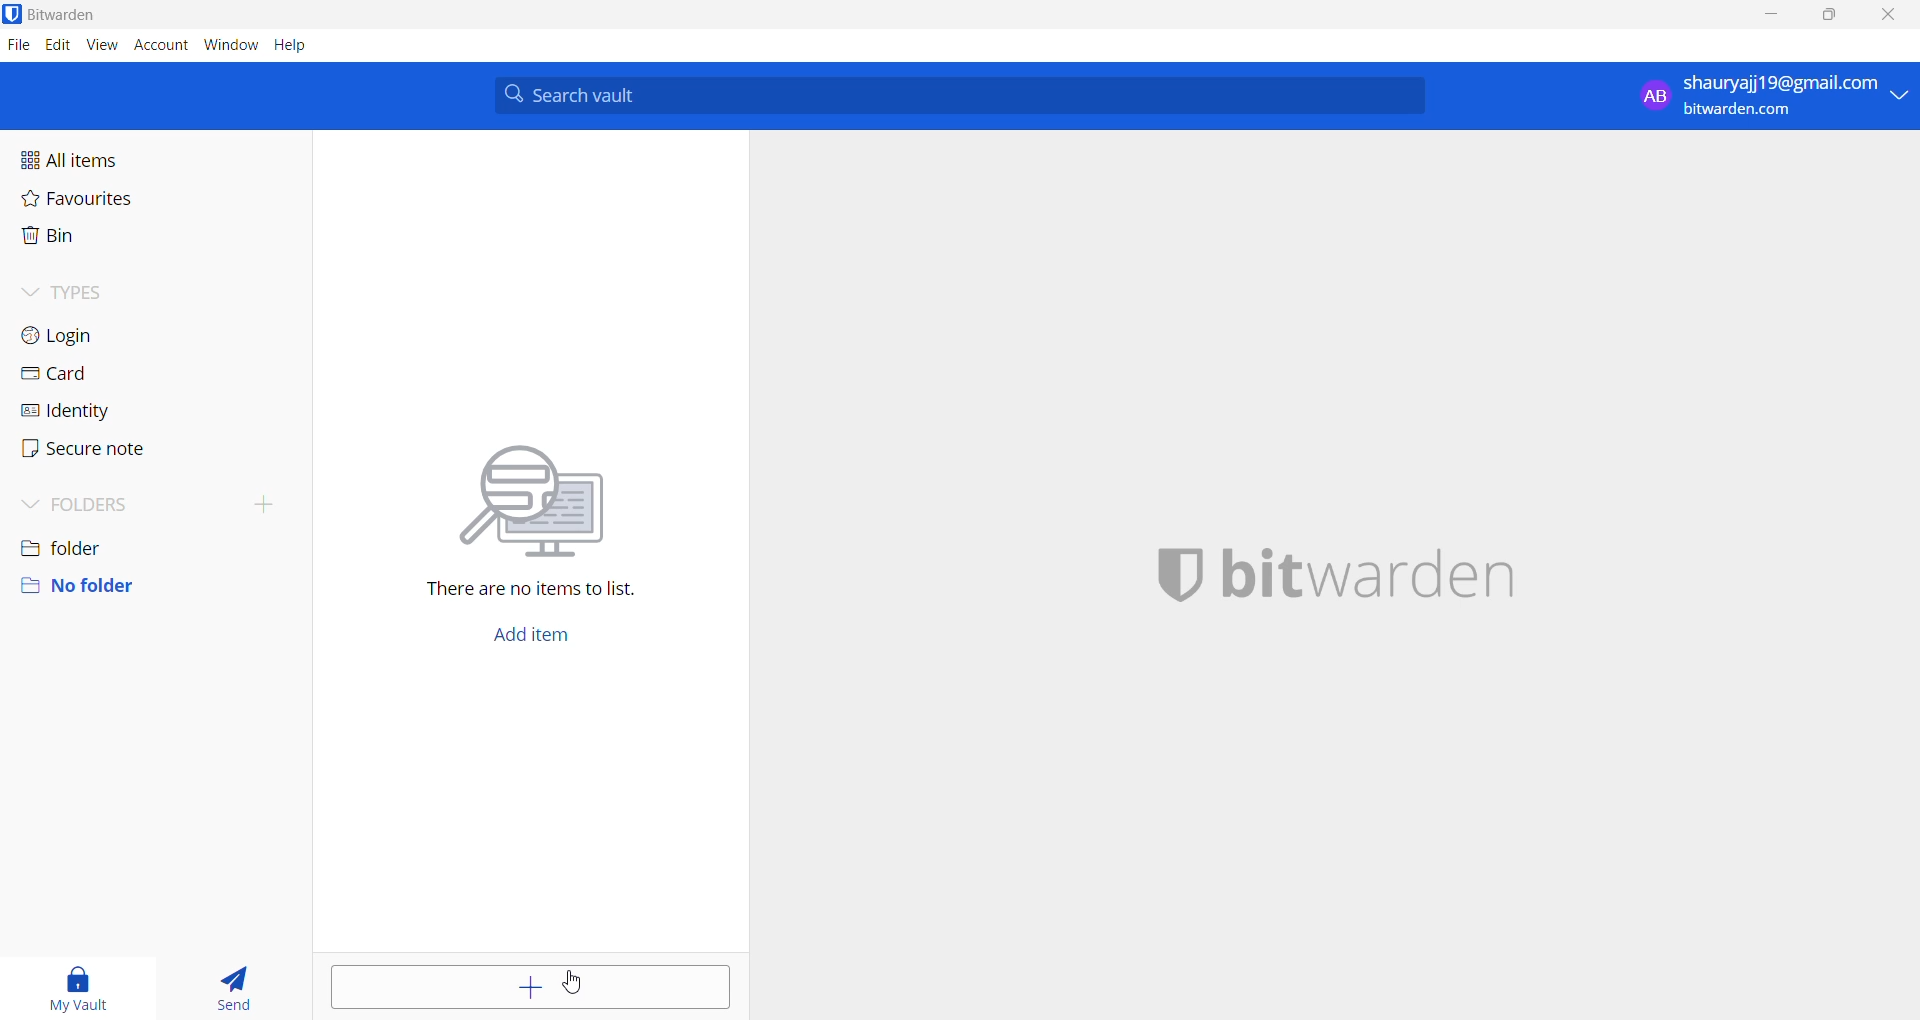  What do you see at coordinates (529, 525) in the screenshot?
I see `There are no items to list.` at bounding box center [529, 525].